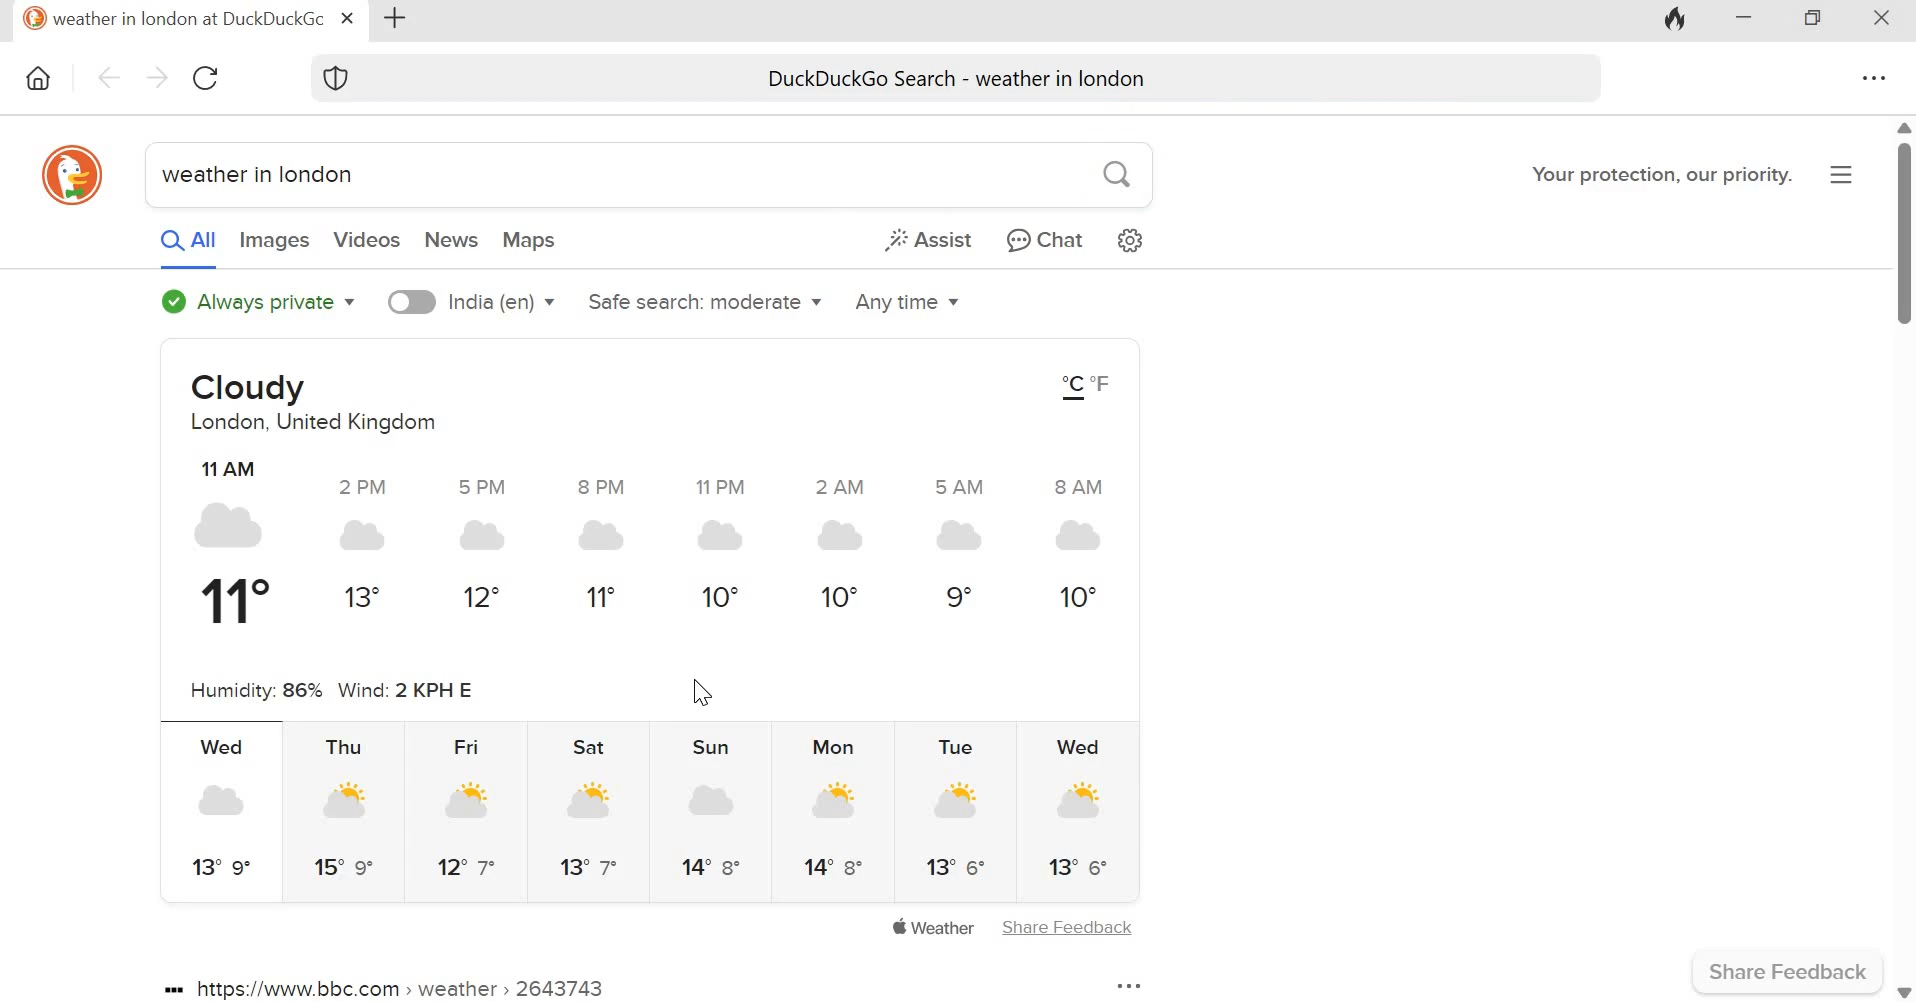  I want to click on Indicates cloudy, so click(221, 801).